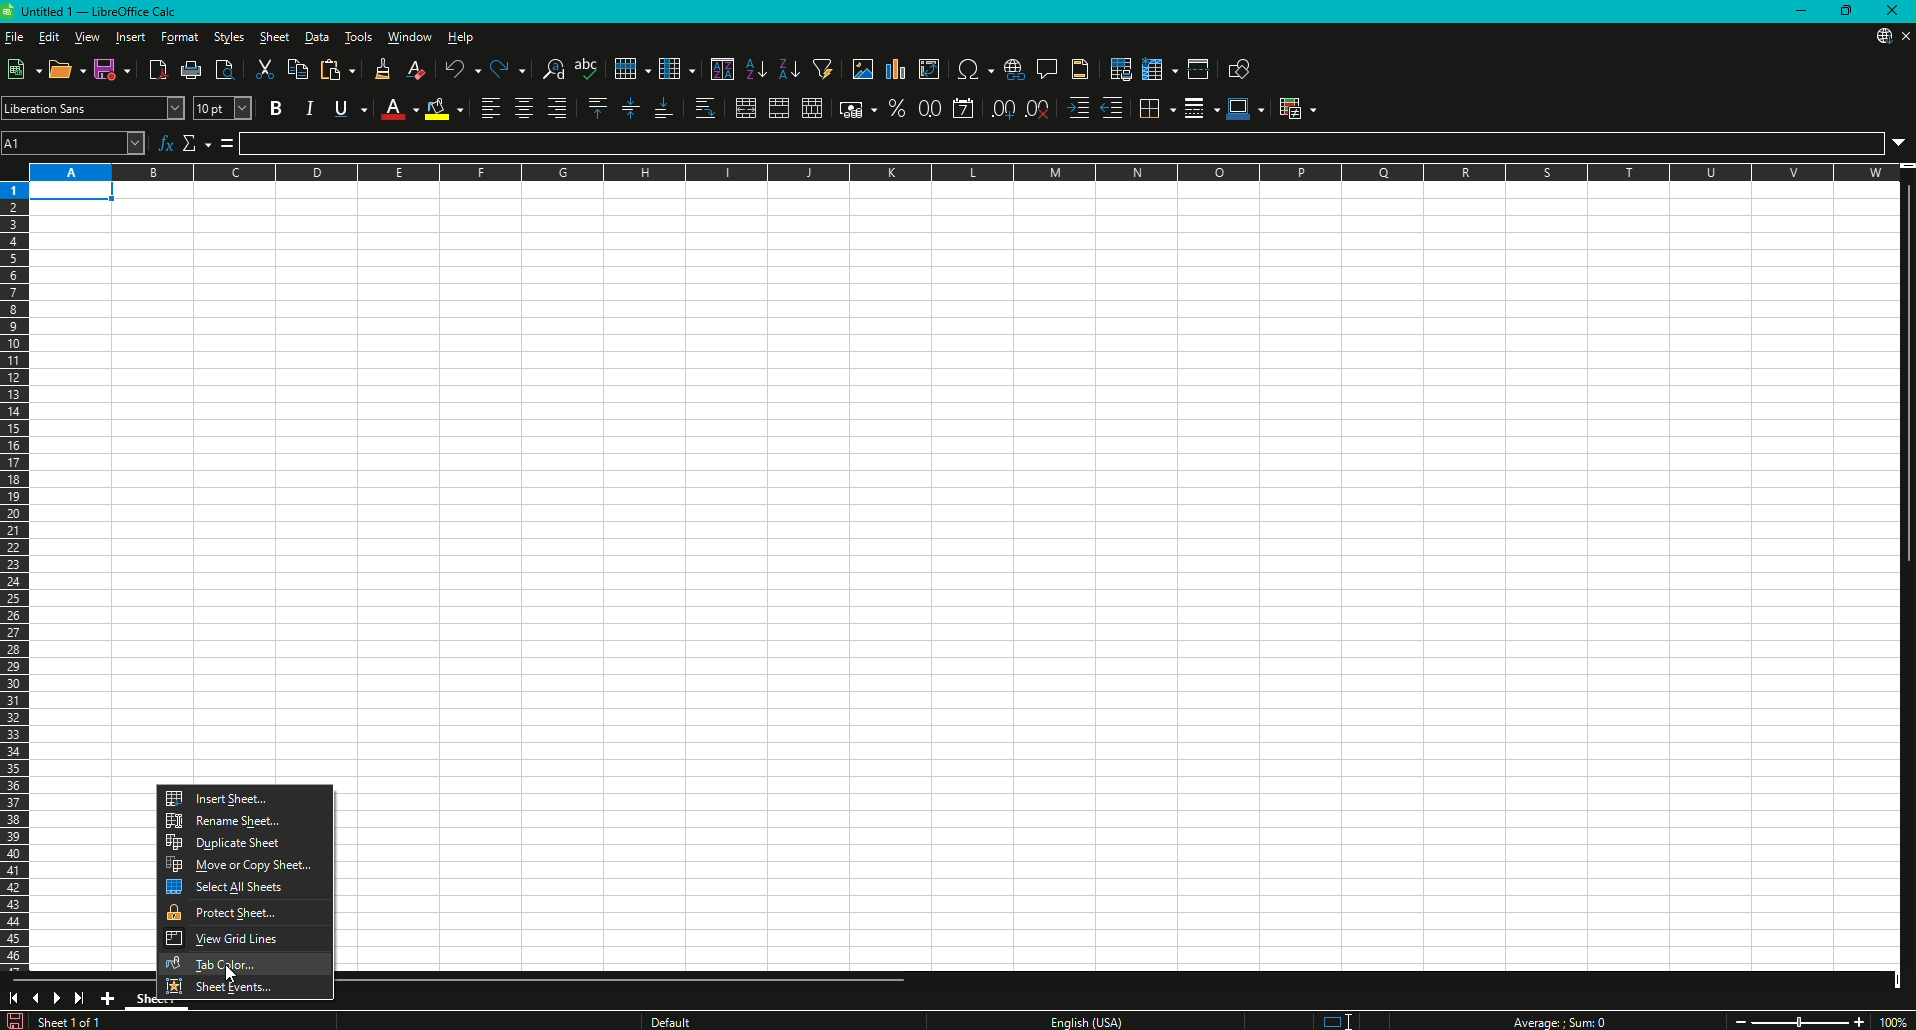 The height and width of the screenshot is (1030, 1916). I want to click on Font Name, so click(175, 108).